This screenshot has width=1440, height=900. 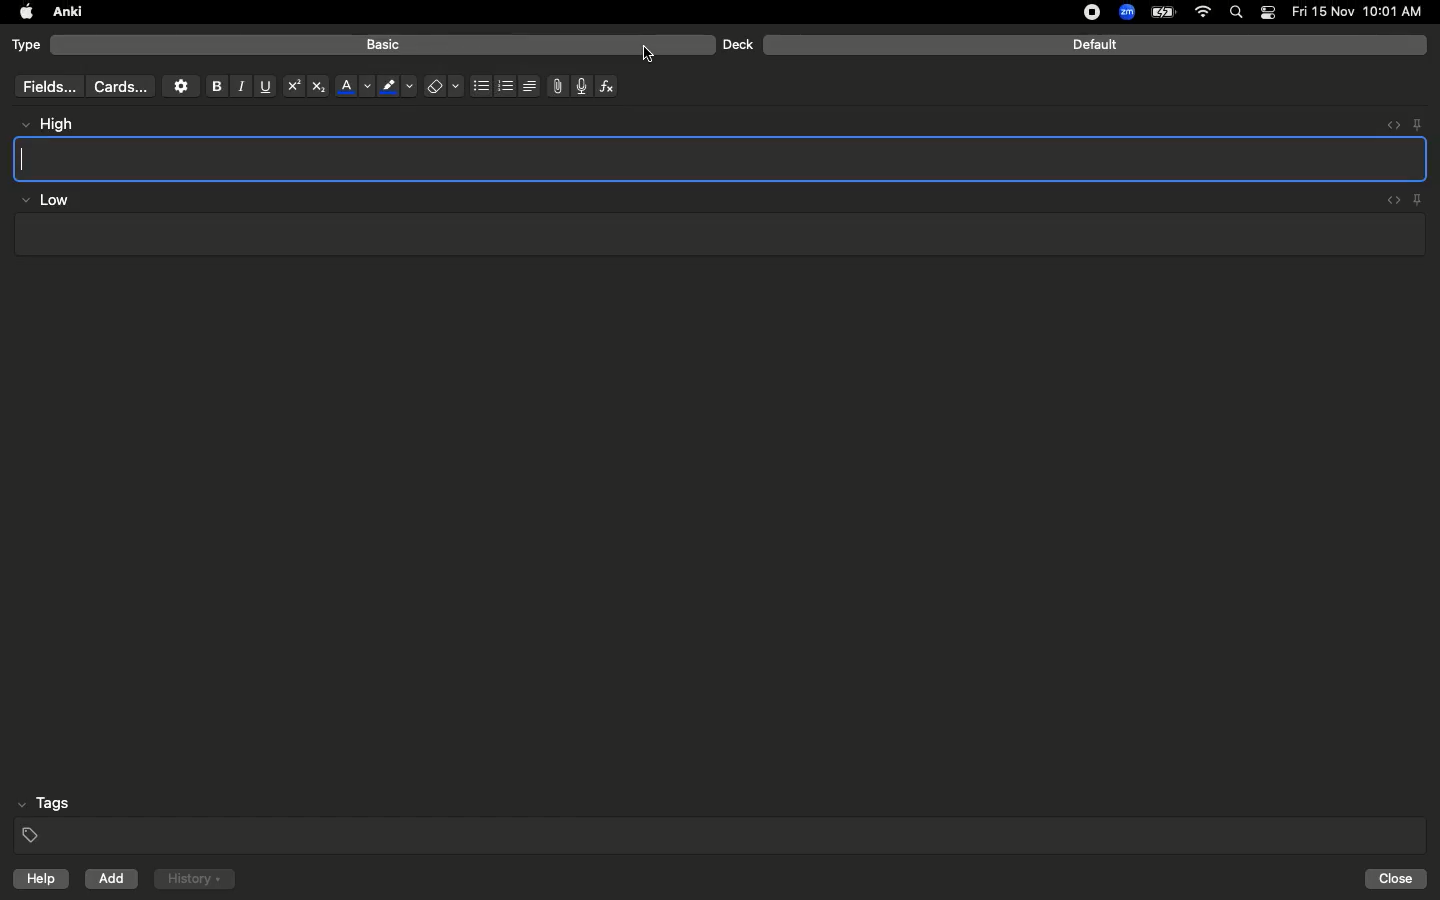 I want to click on High, so click(x=56, y=124).